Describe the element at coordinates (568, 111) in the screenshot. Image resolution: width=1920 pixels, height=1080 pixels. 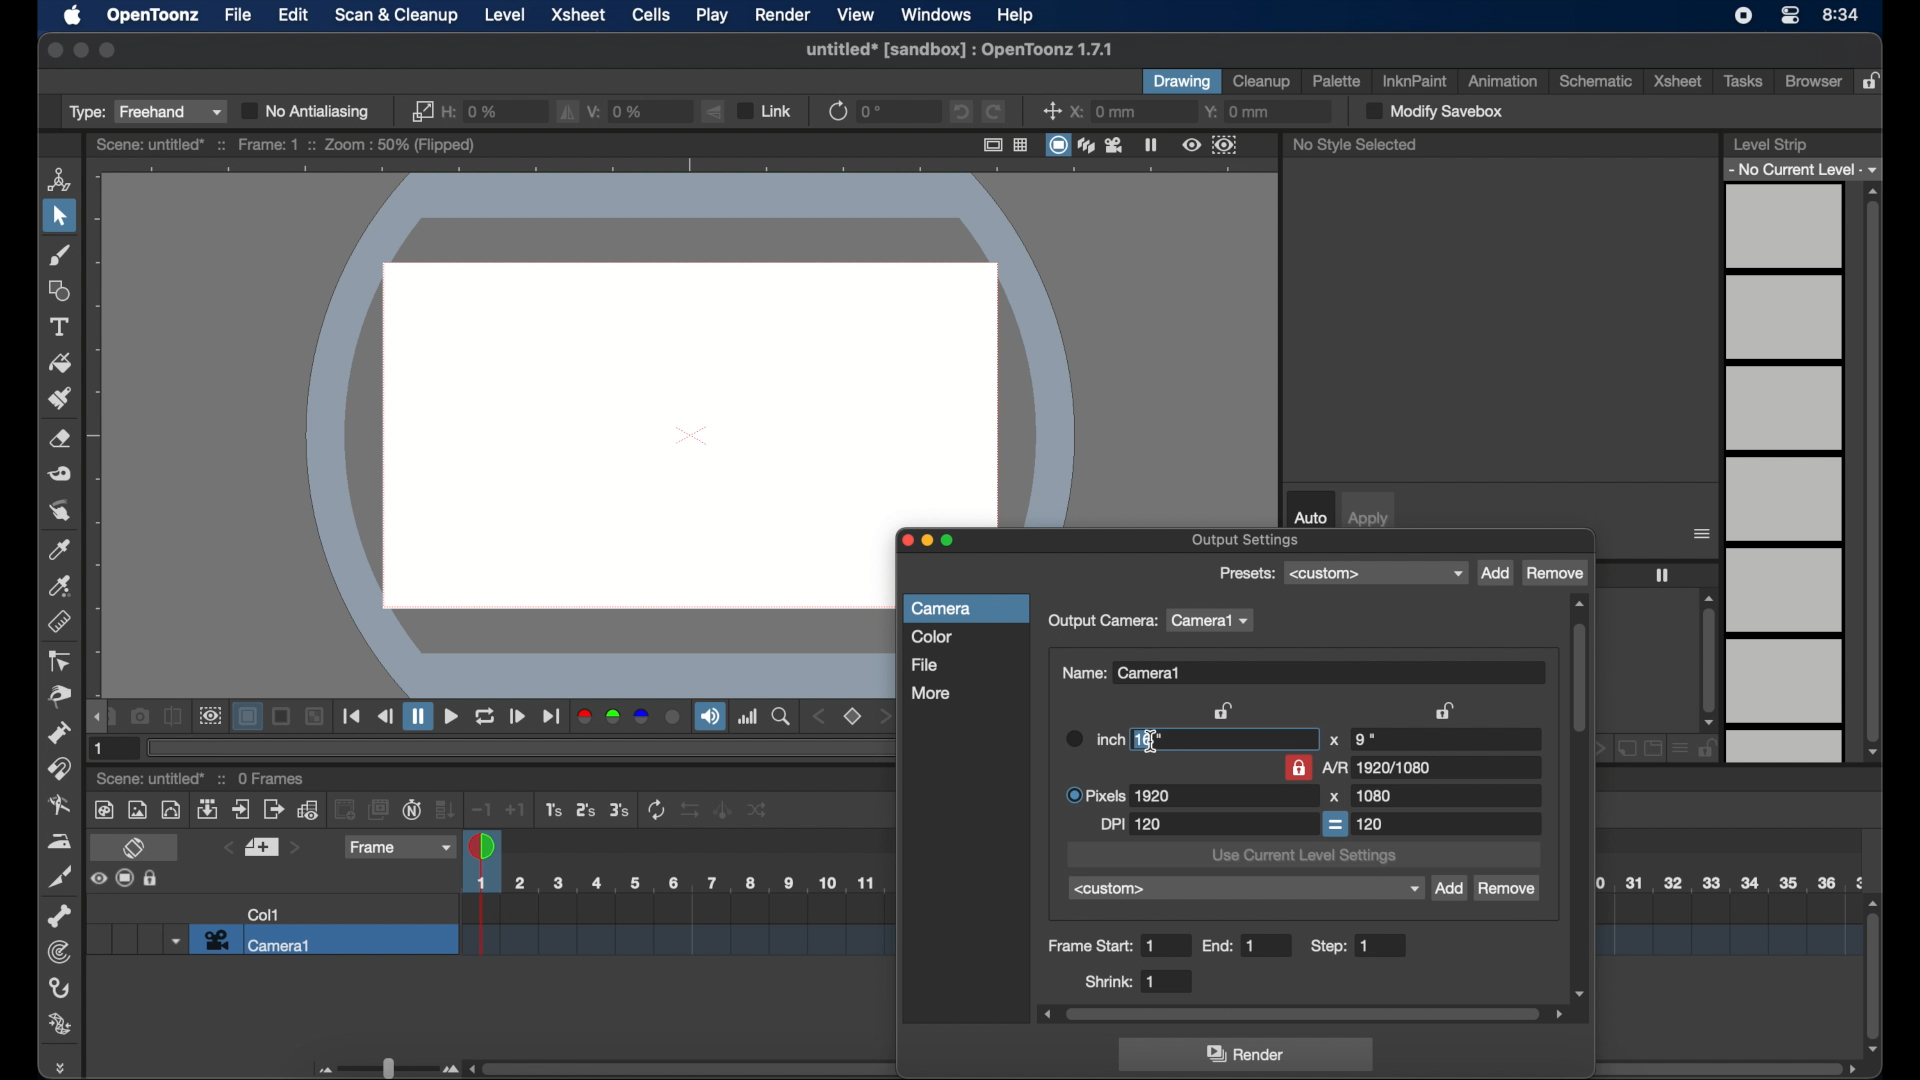
I see `fill horizontally` at that location.